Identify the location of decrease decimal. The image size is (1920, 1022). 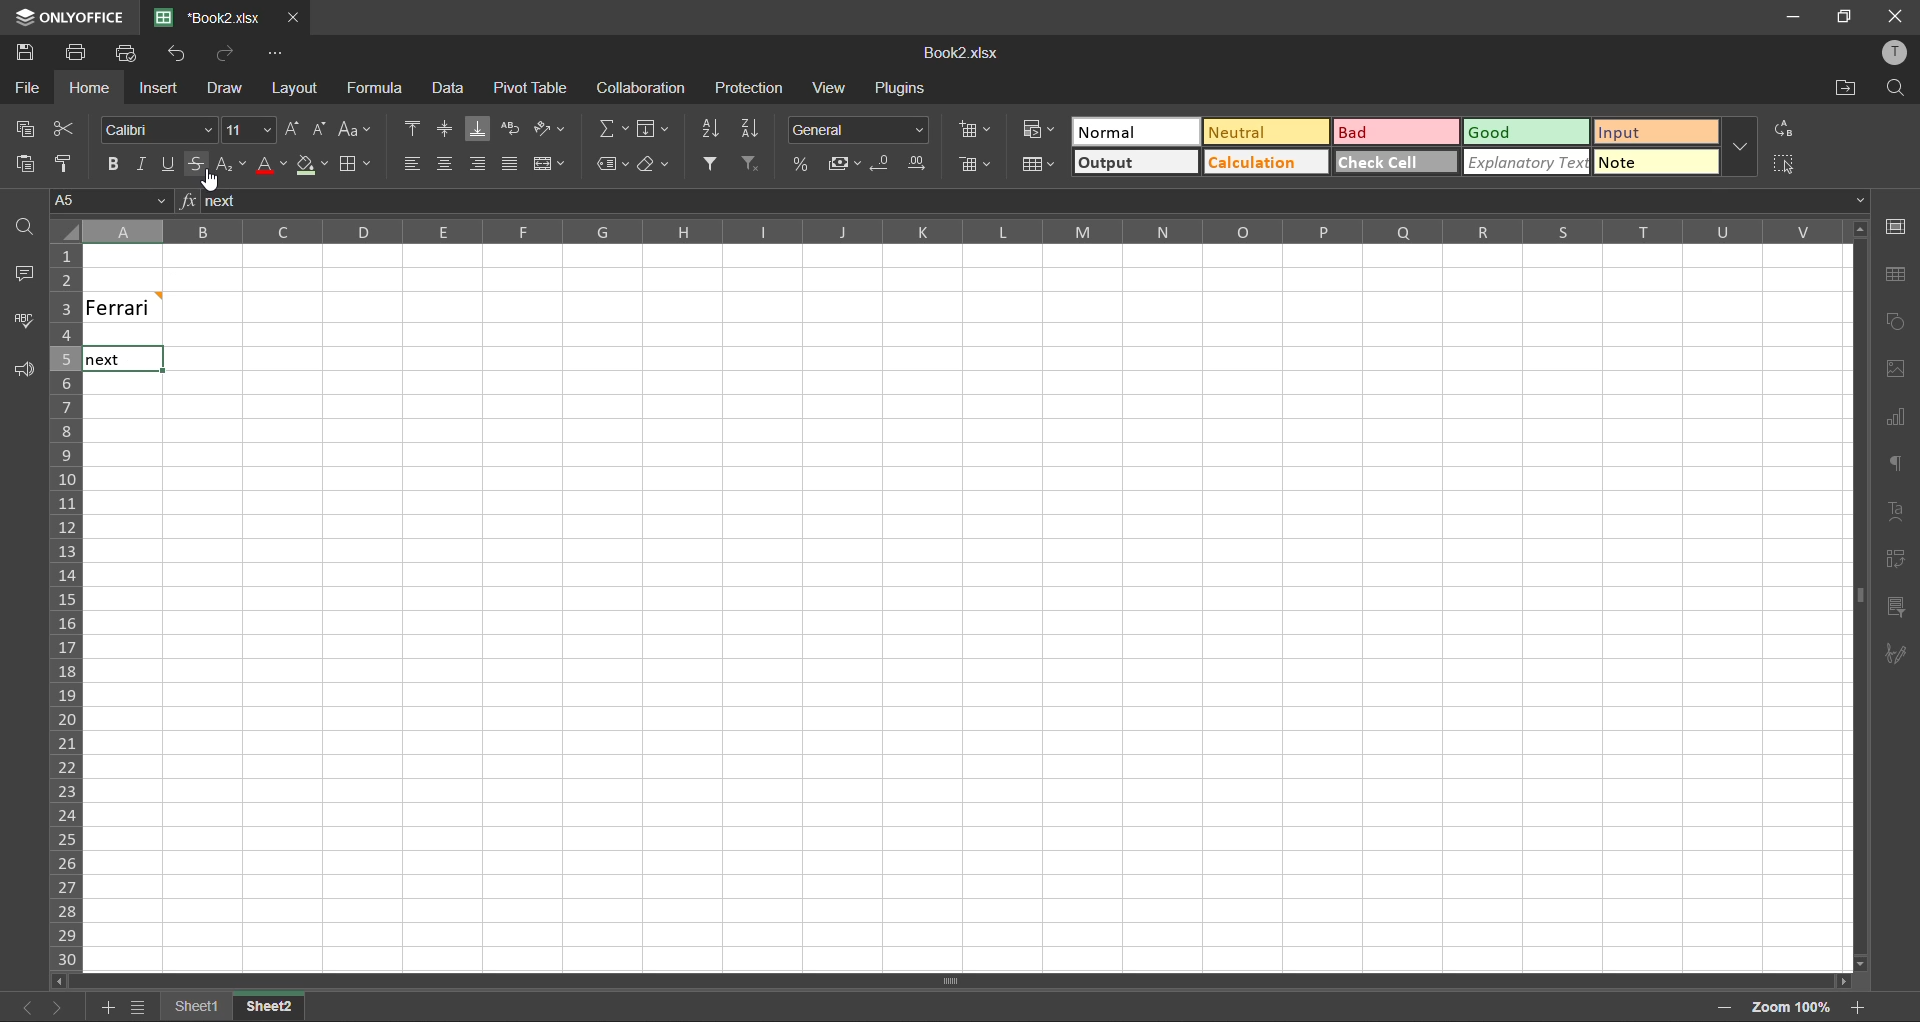
(879, 167).